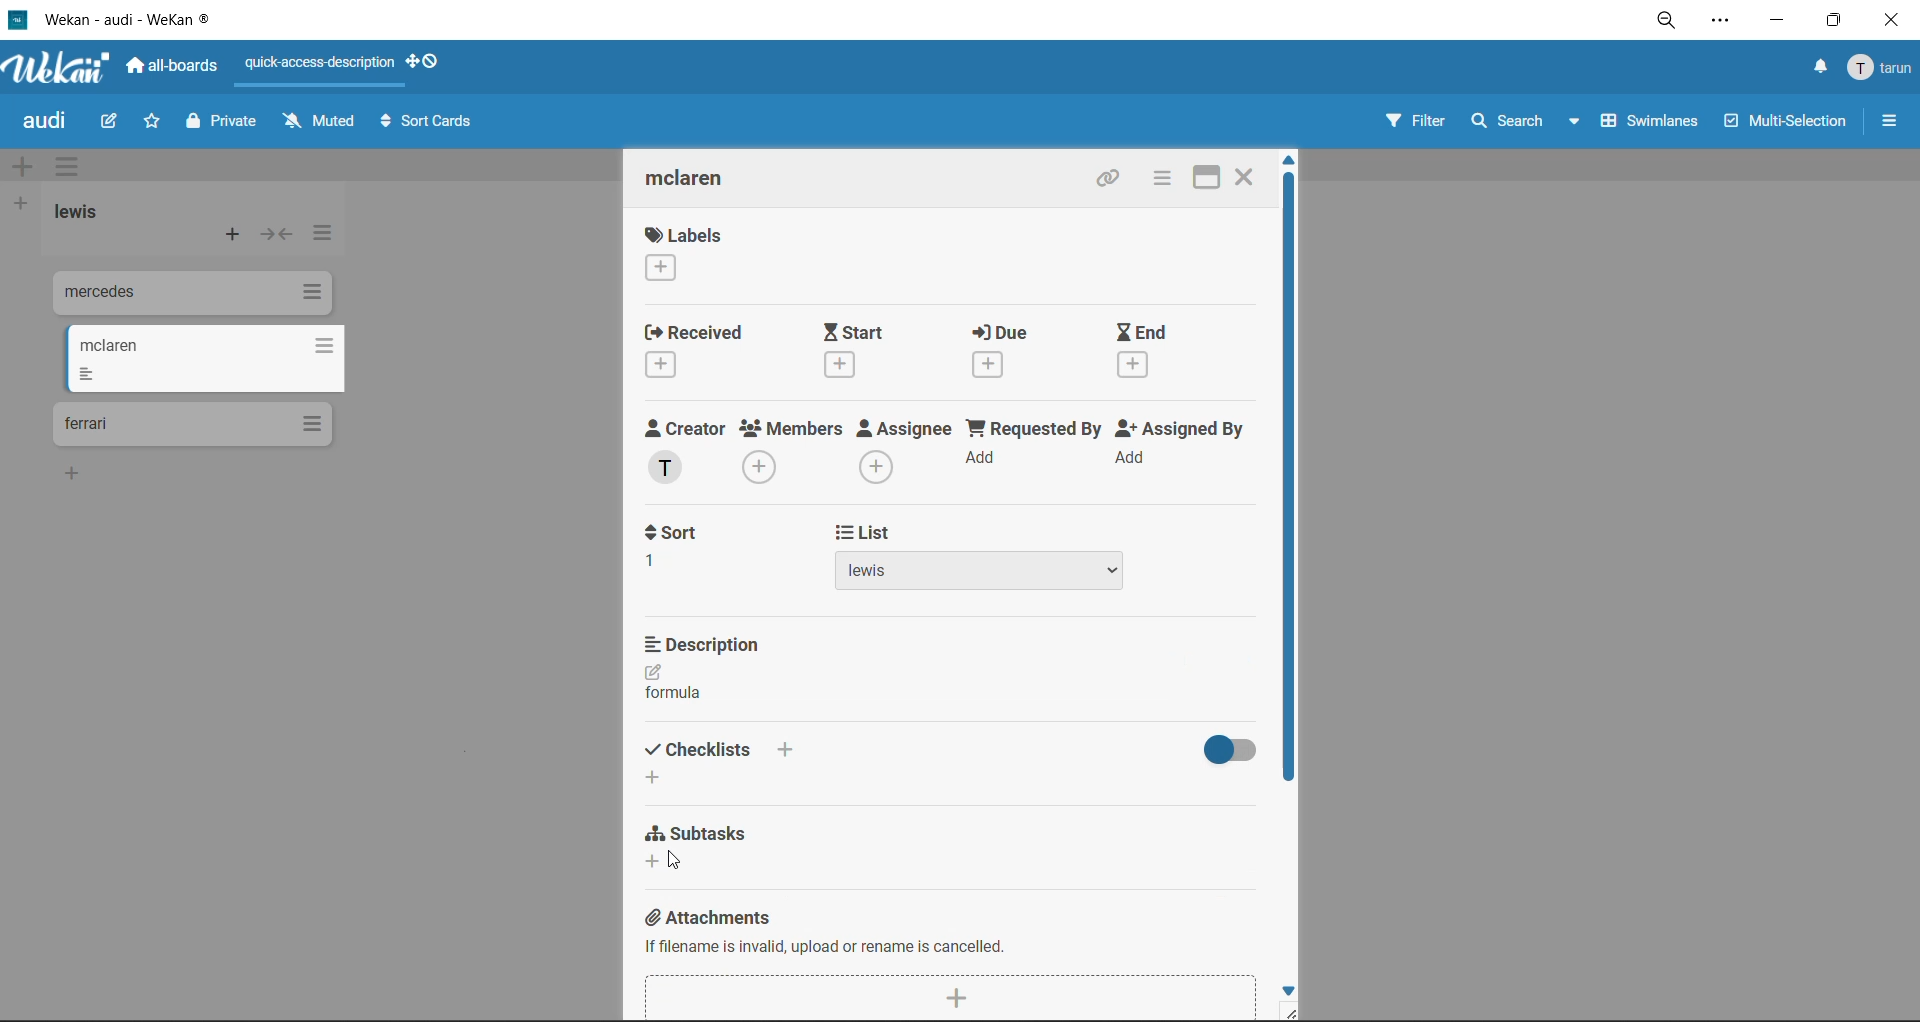  I want to click on swimlanes, so click(1643, 126).